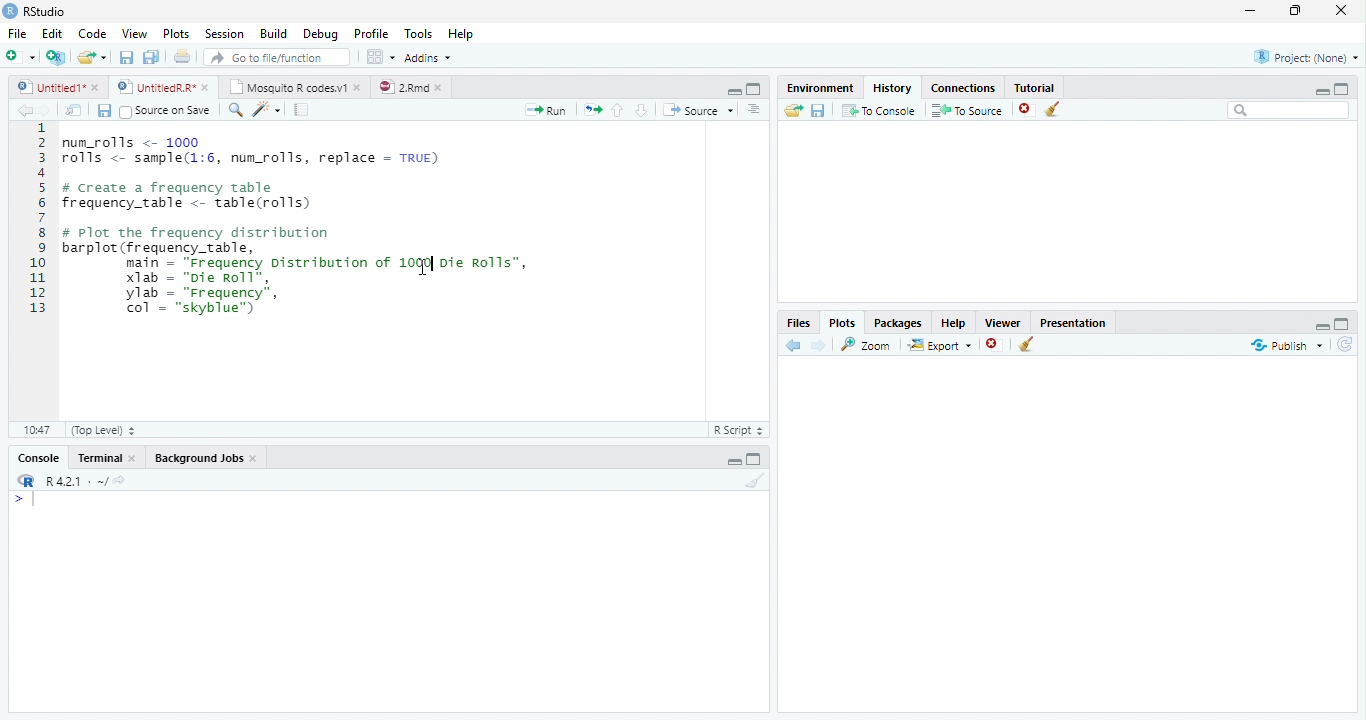 This screenshot has width=1366, height=720. I want to click on Print, so click(182, 56).